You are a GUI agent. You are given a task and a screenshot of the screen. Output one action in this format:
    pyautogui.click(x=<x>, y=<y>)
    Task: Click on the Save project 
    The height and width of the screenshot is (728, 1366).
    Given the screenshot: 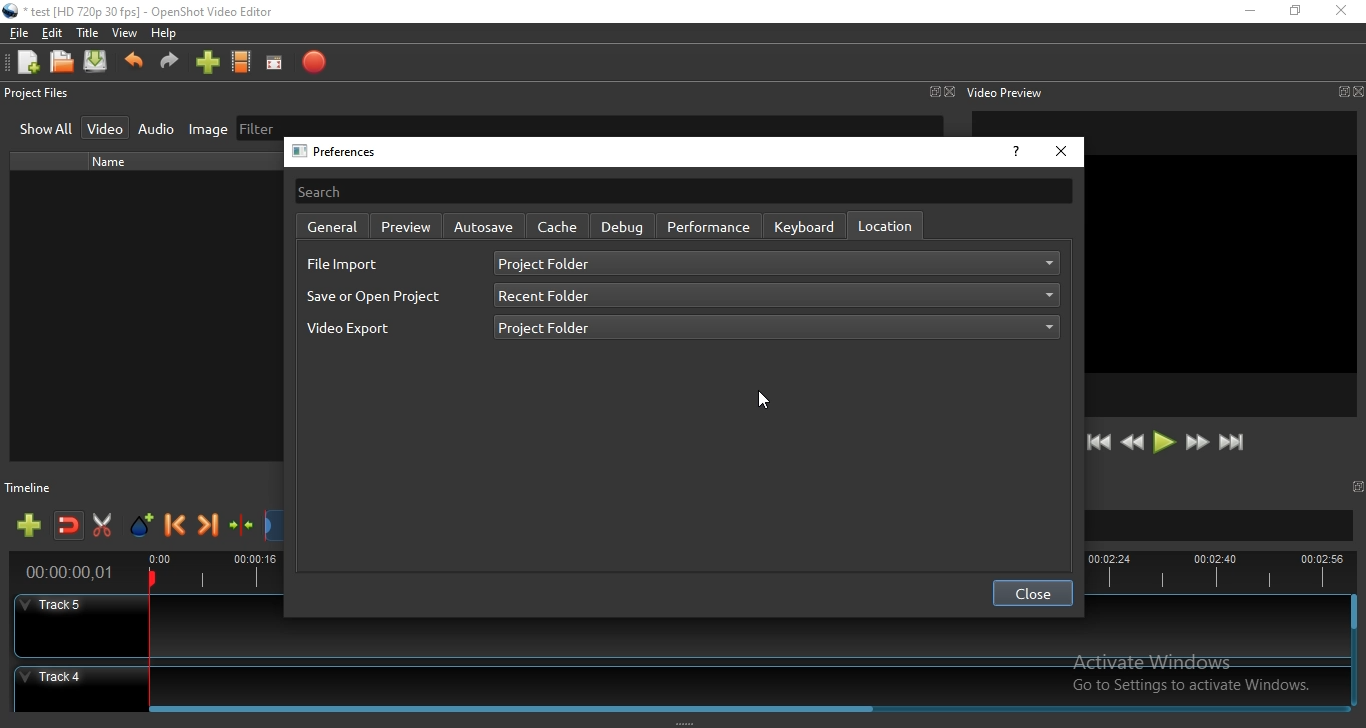 What is the action you would take?
    pyautogui.click(x=97, y=63)
    